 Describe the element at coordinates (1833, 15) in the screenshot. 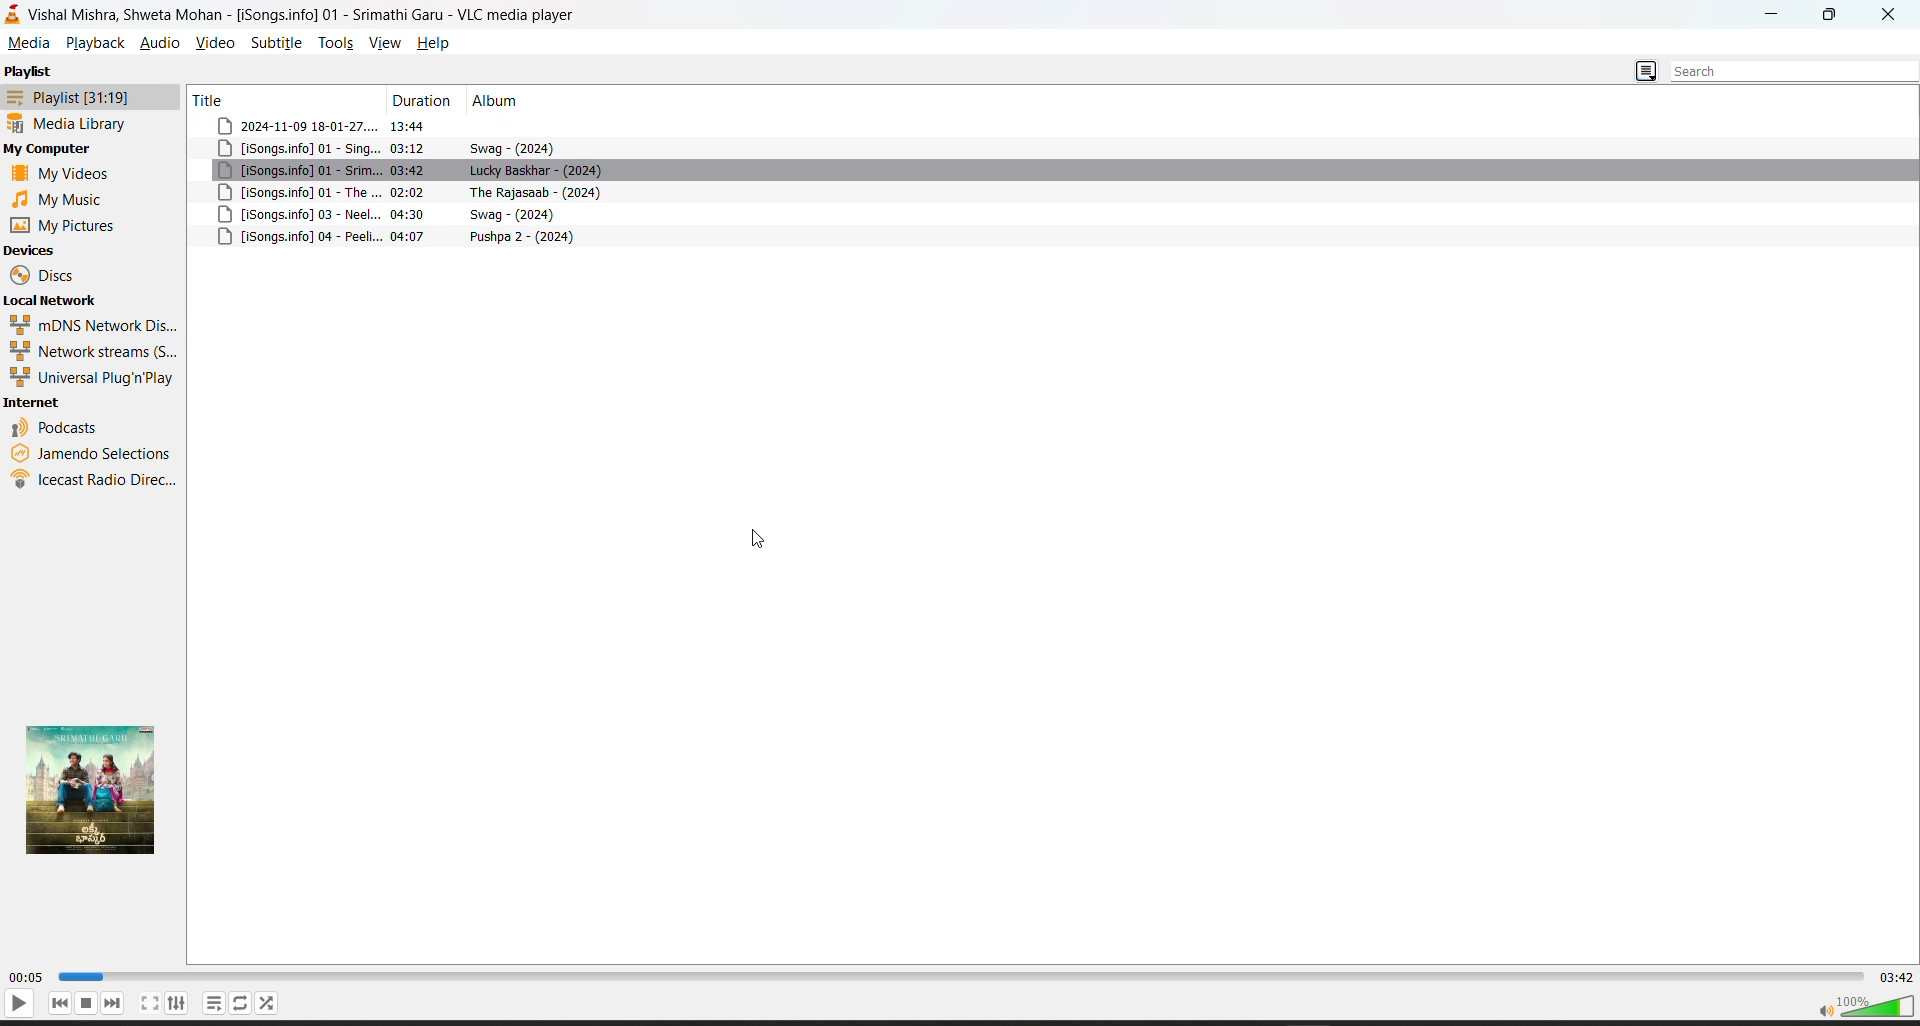

I see `maximize` at that location.